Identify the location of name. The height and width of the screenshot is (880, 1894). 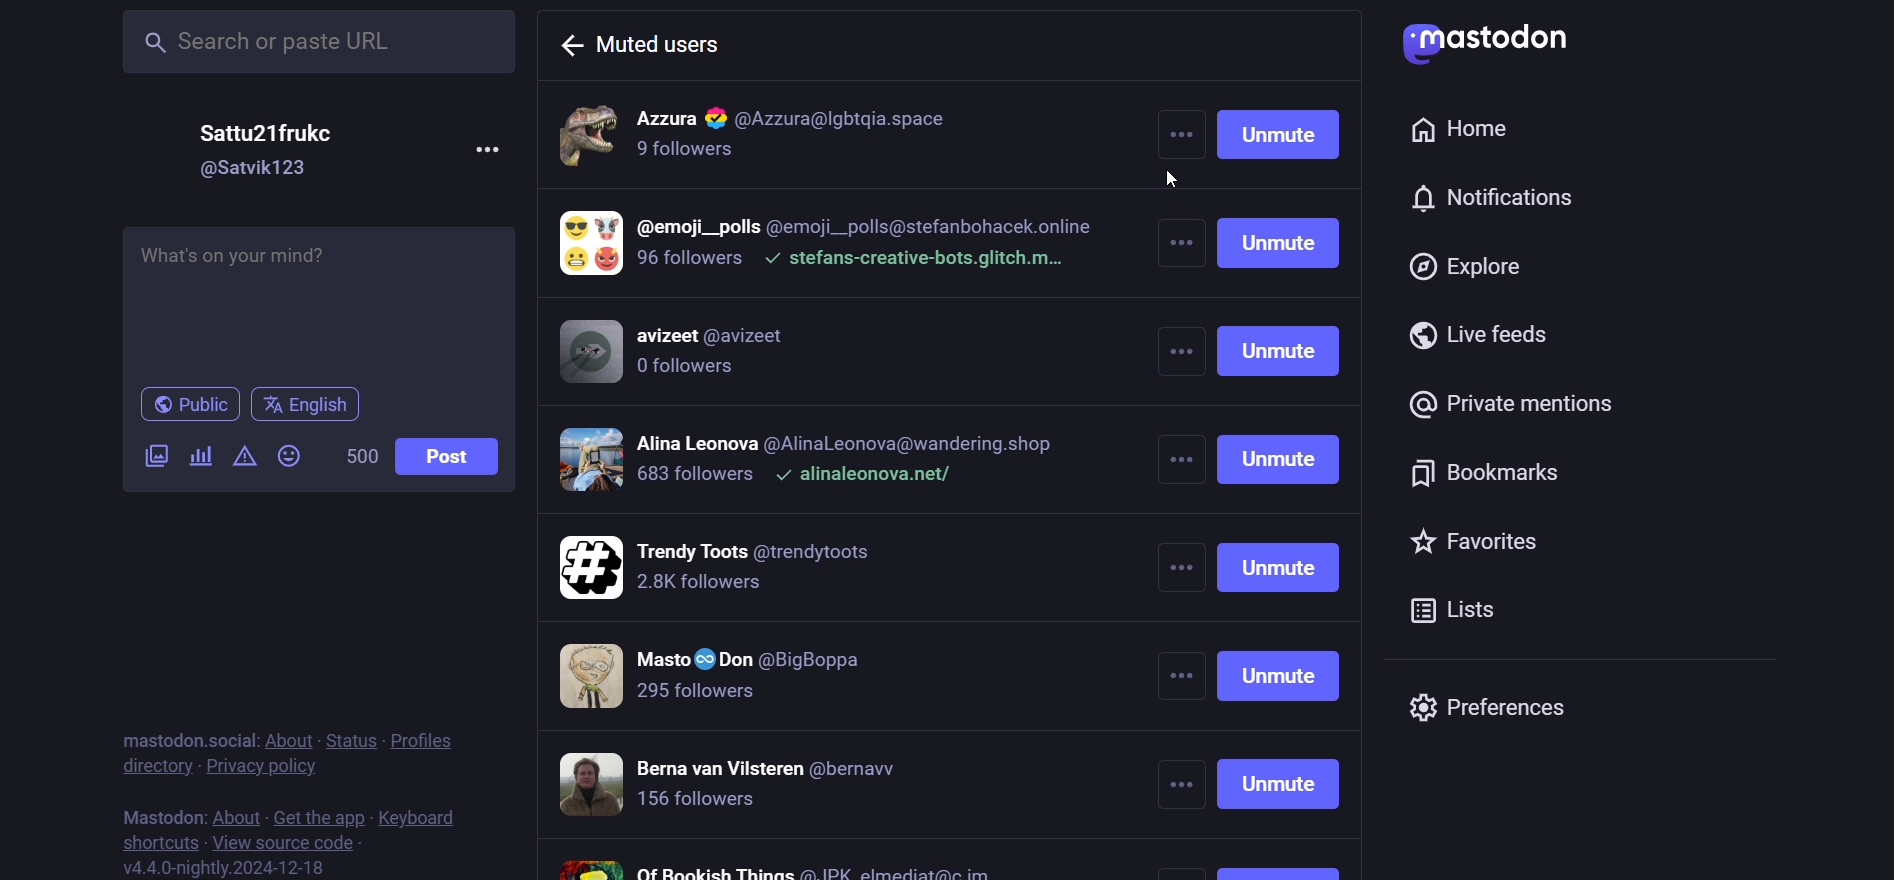
(263, 131).